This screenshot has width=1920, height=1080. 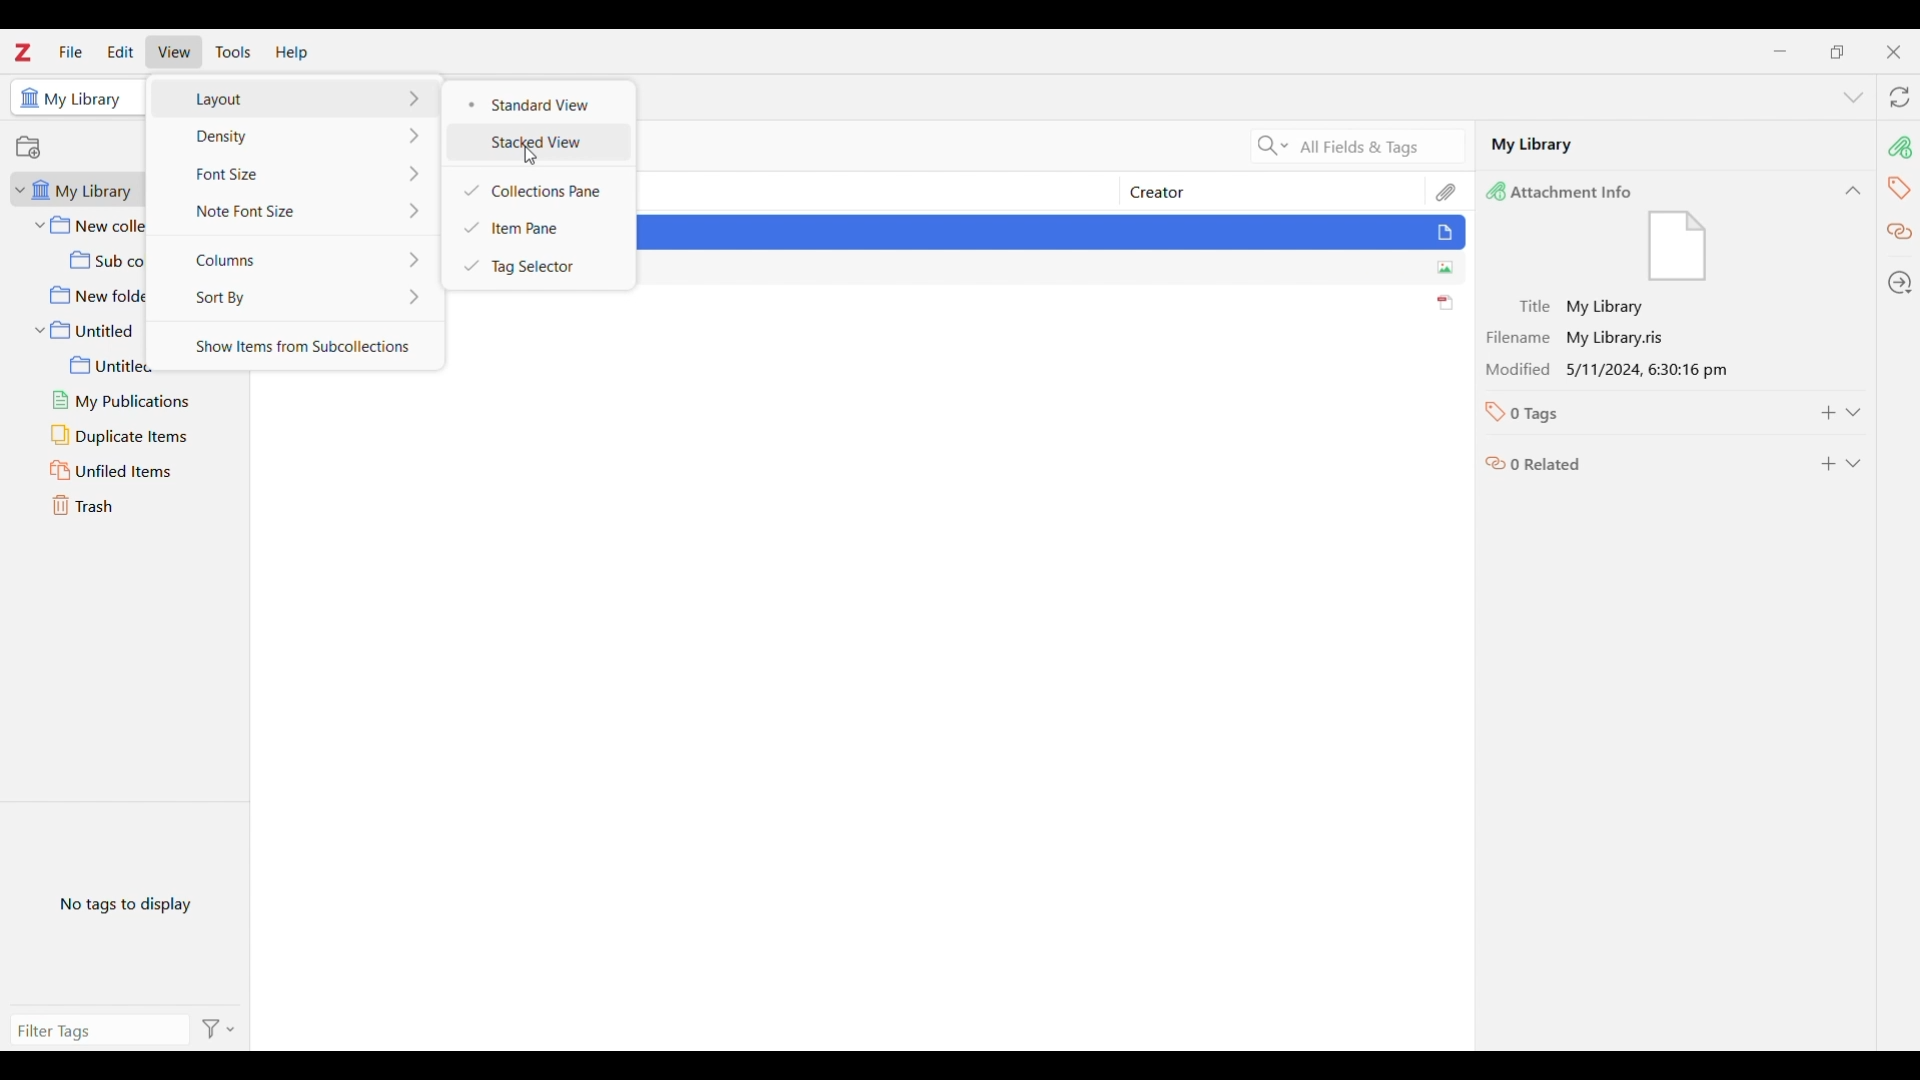 I want to click on Stacked view, so click(x=540, y=142).